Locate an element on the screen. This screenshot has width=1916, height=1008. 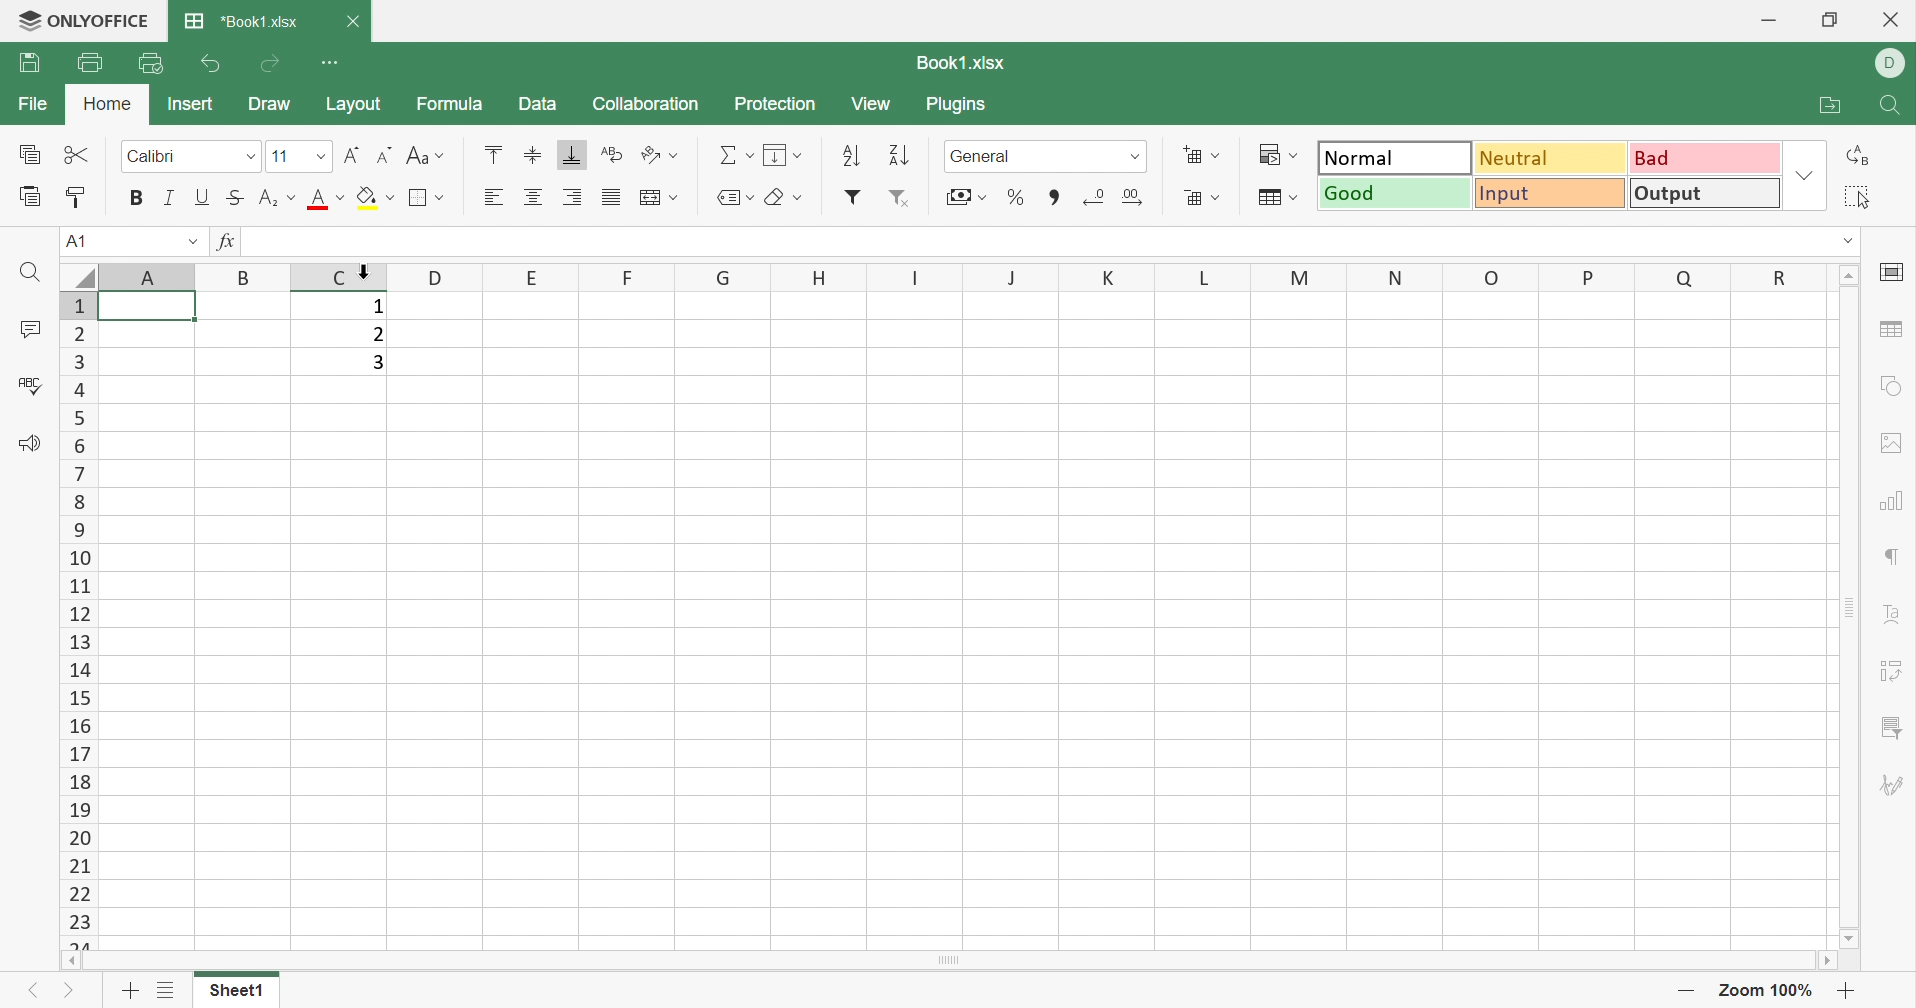
Drop Down is located at coordinates (437, 156).